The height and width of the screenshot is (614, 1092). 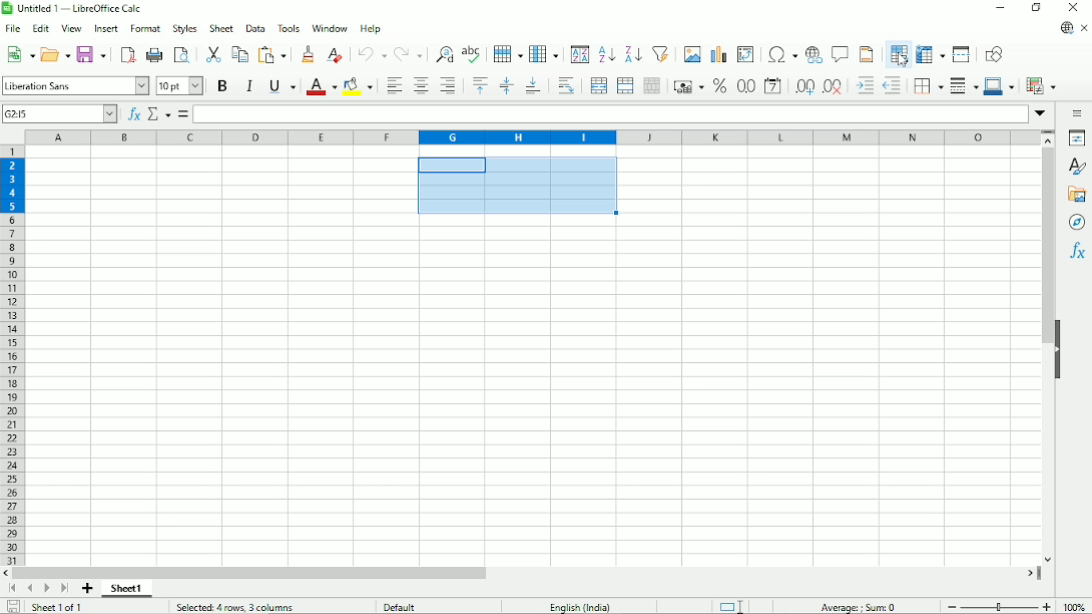 What do you see at coordinates (71, 29) in the screenshot?
I see `View` at bounding box center [71, 29].